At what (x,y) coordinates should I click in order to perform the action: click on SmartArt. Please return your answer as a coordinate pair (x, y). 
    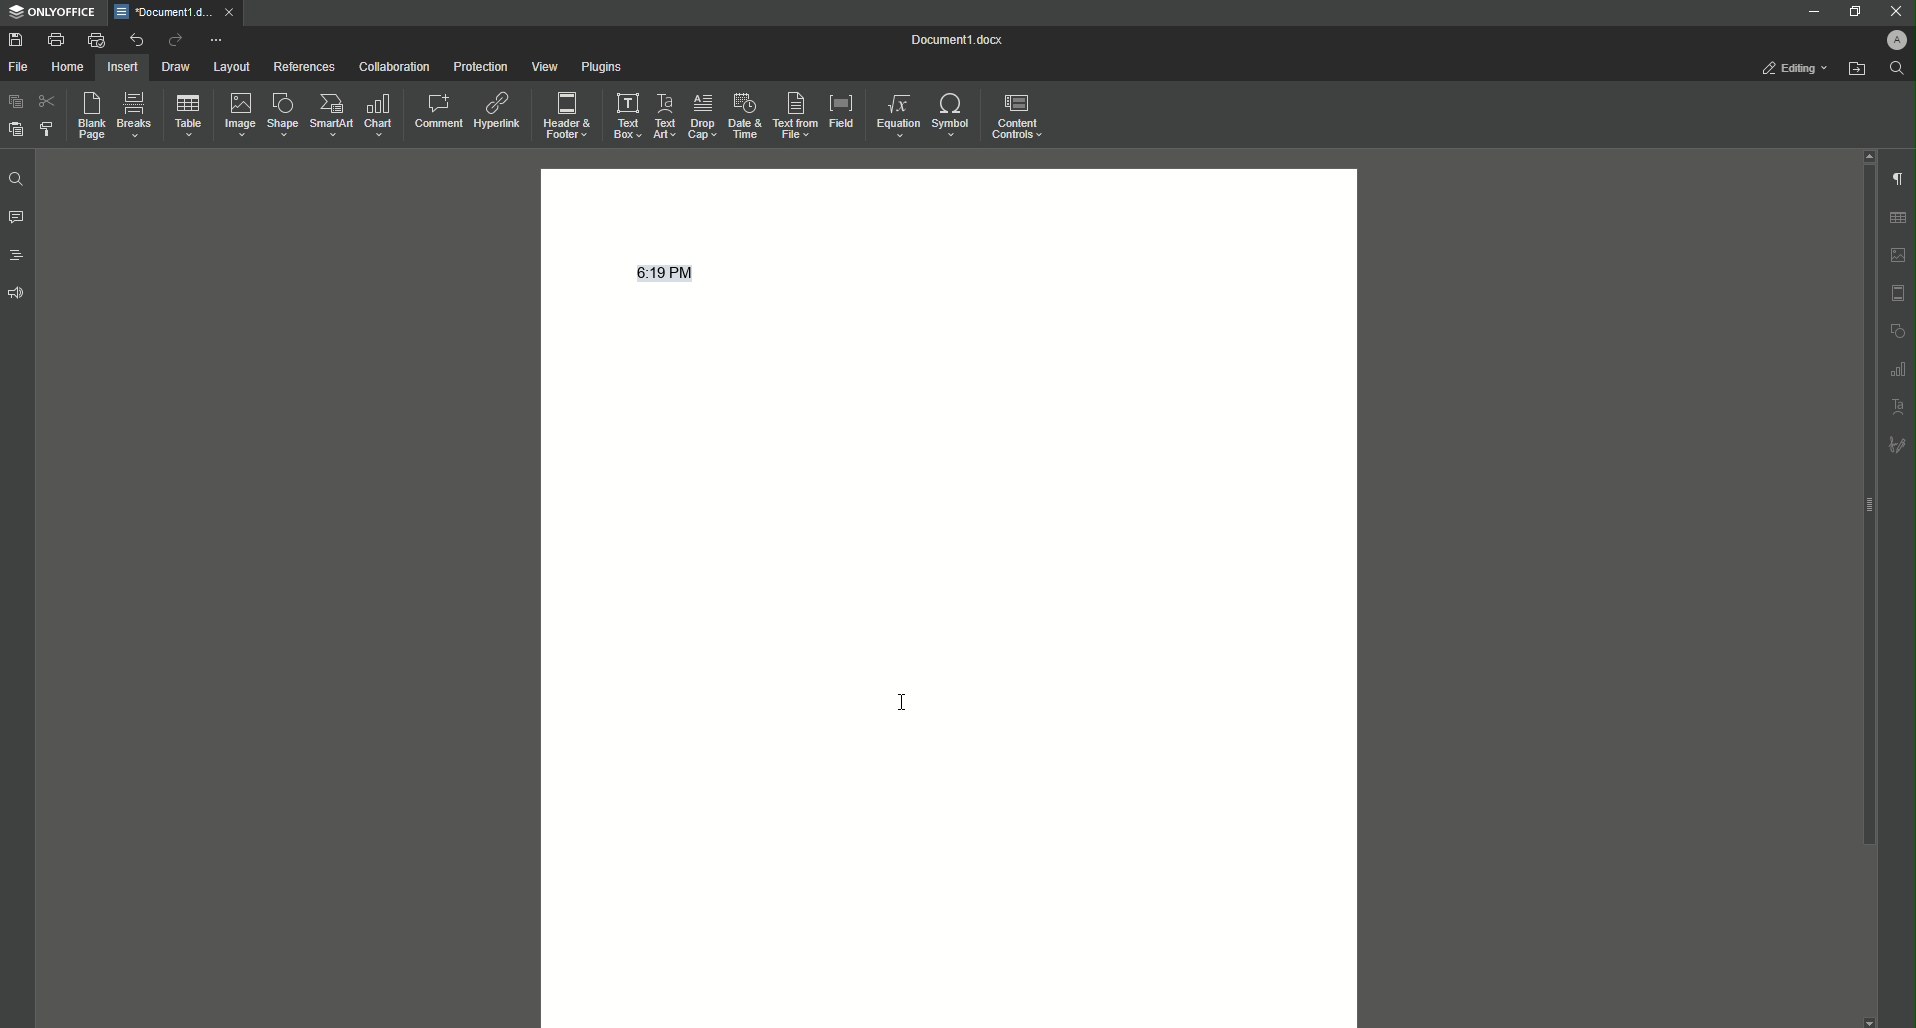
    Looking at the image, I should click on (328, 116).